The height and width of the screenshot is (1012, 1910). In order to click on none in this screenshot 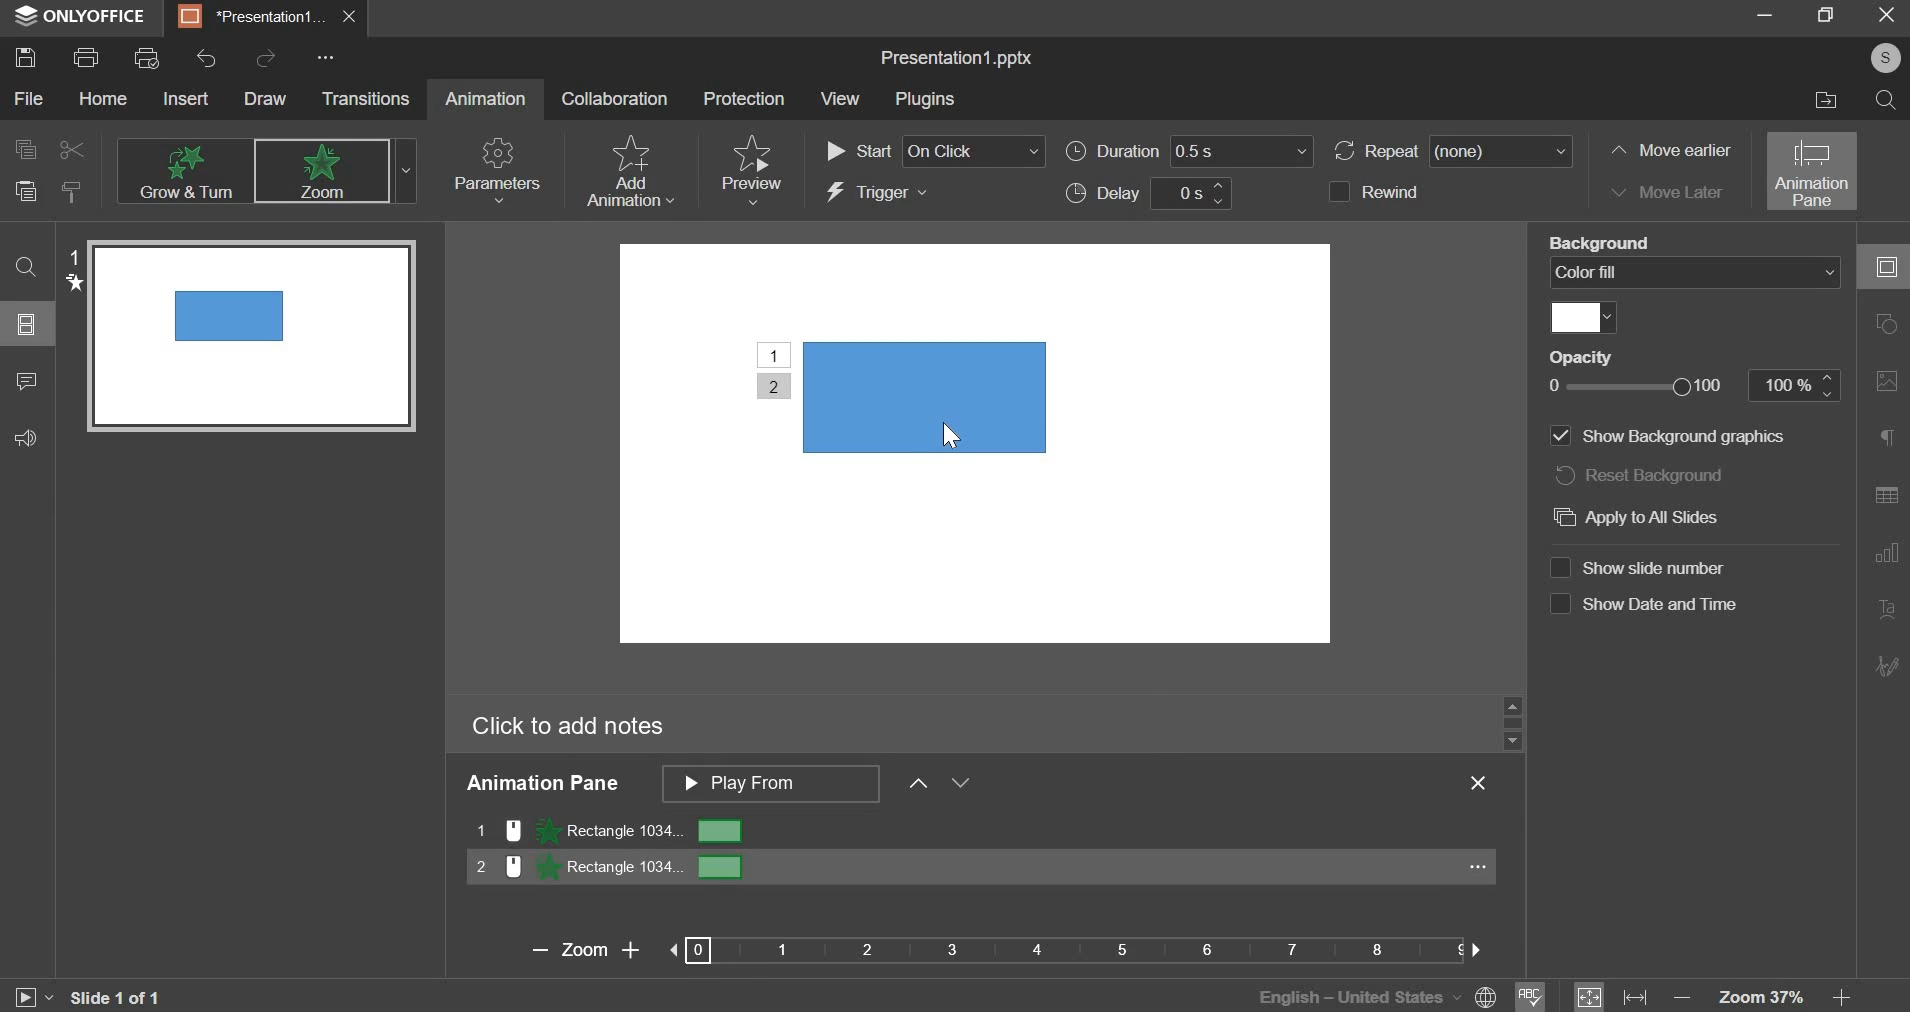, I will do `click(185, 169)`.